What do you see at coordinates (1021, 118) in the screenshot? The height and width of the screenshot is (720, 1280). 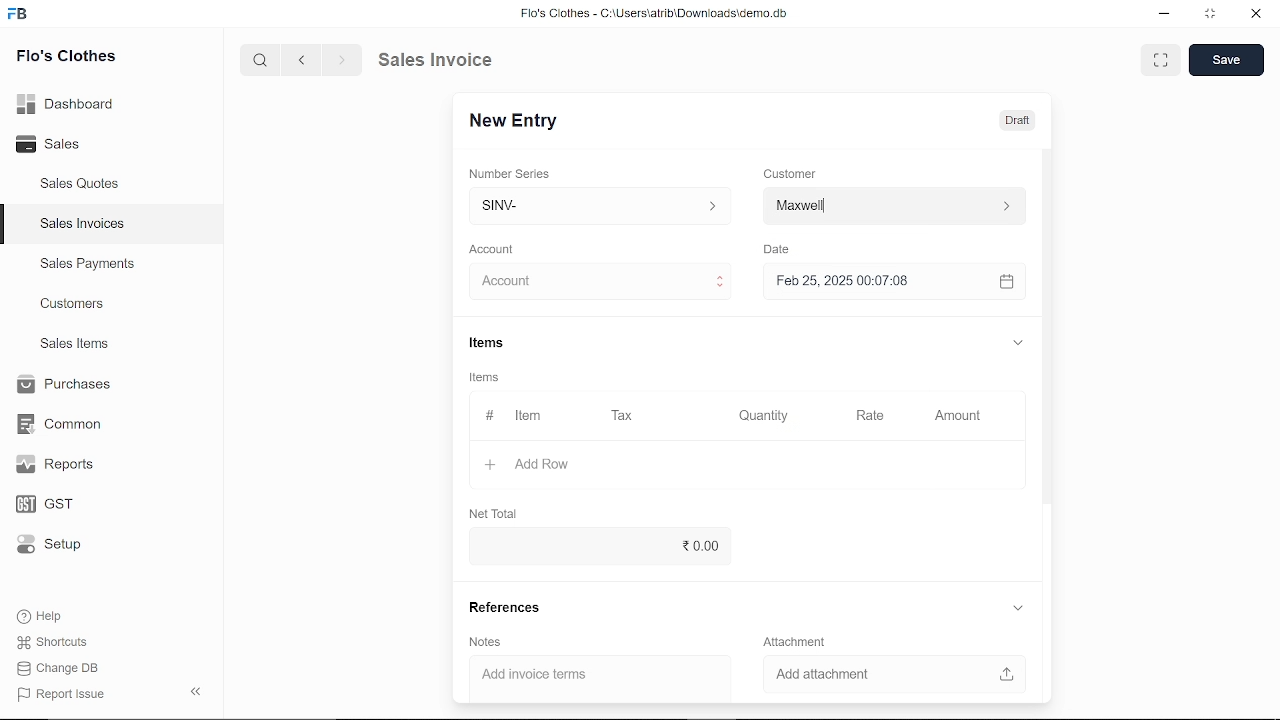 I see `Draft` at bounding box center [1021, 118].